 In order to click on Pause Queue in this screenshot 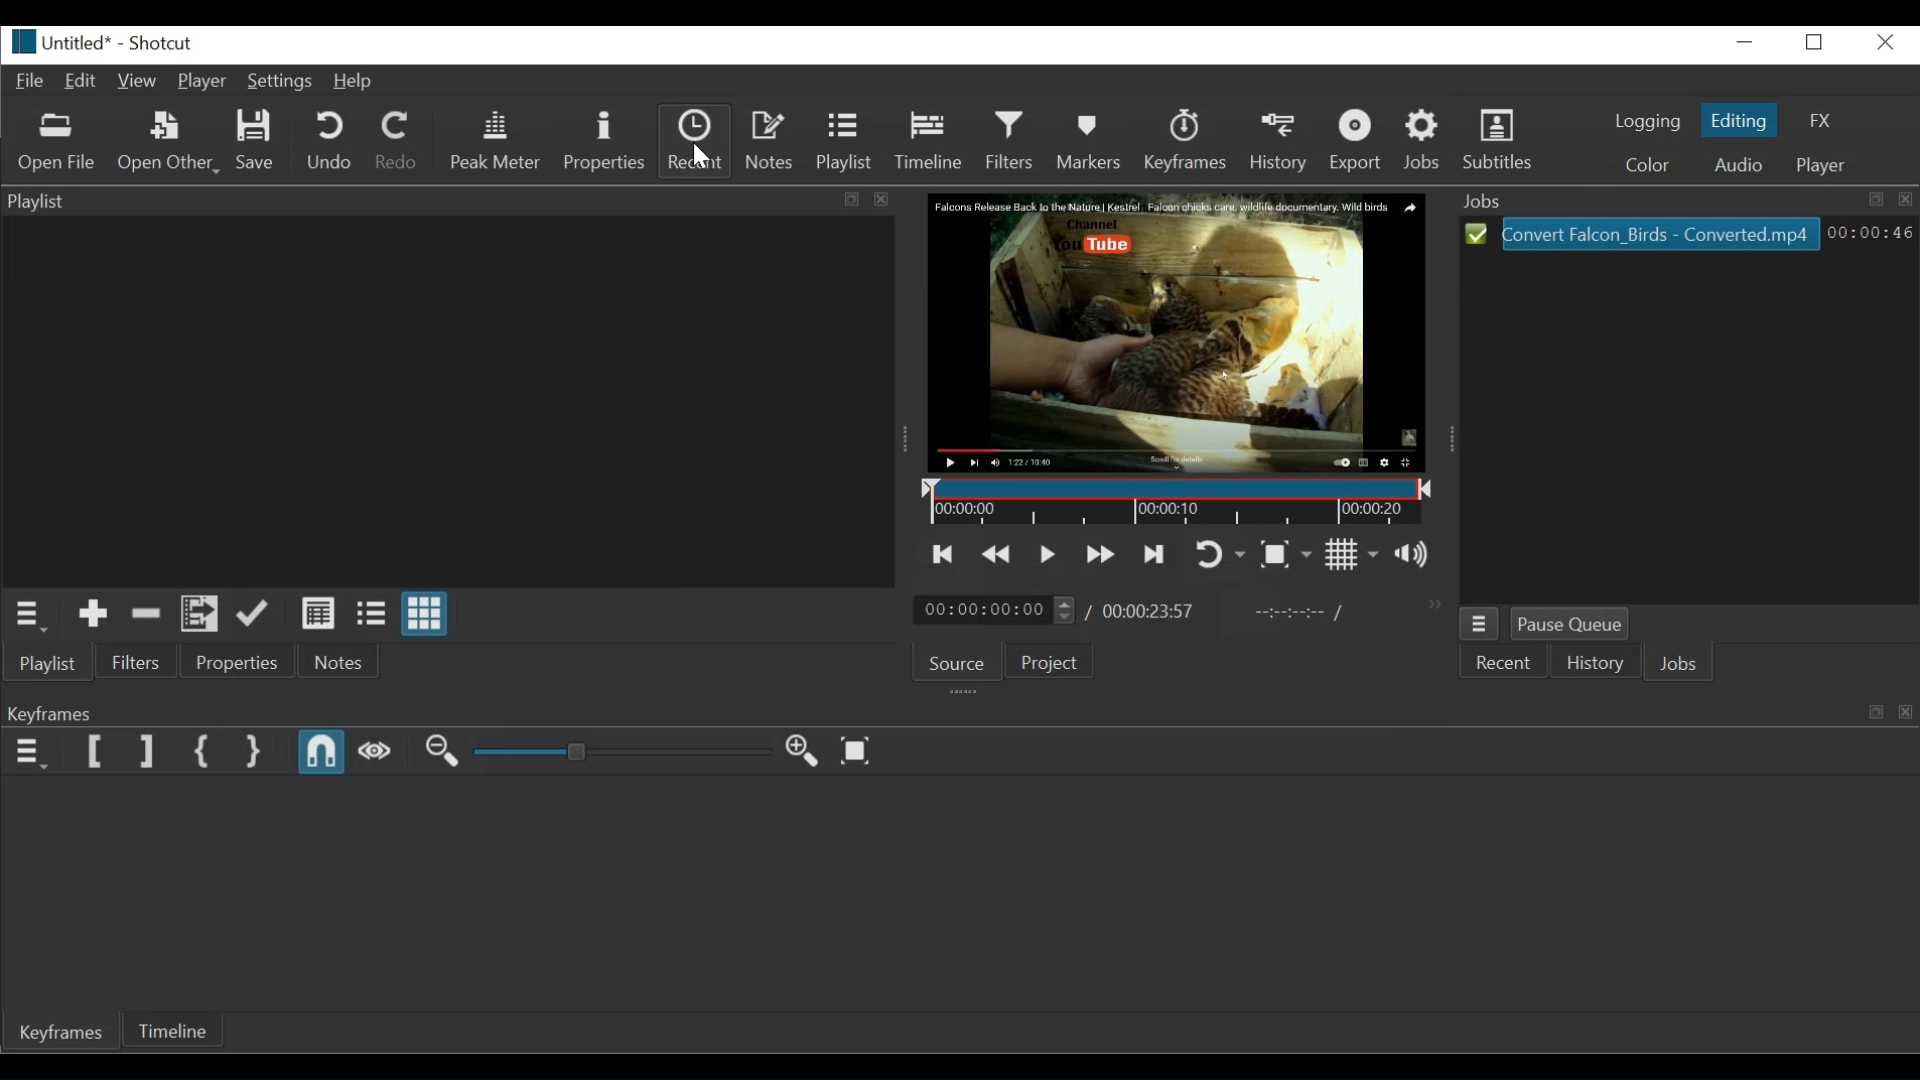, I will do `click(1579, 624)`.